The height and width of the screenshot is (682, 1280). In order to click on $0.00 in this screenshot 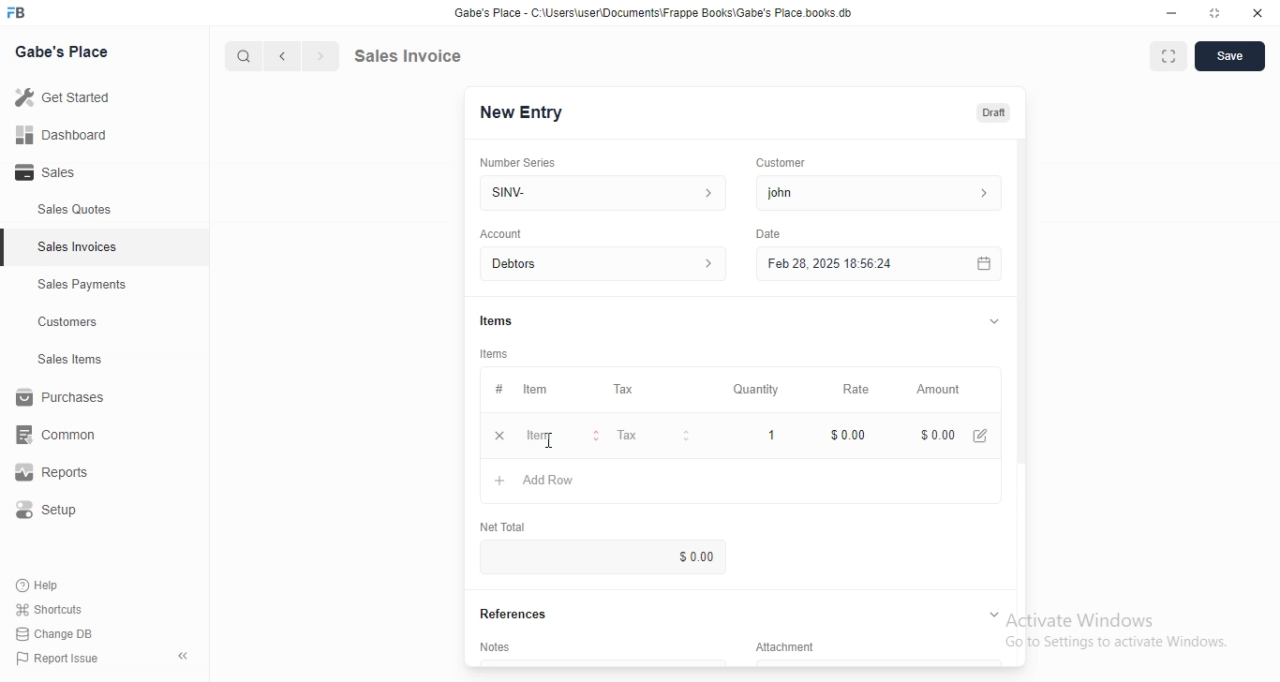, I will do `click(668, 557)`.